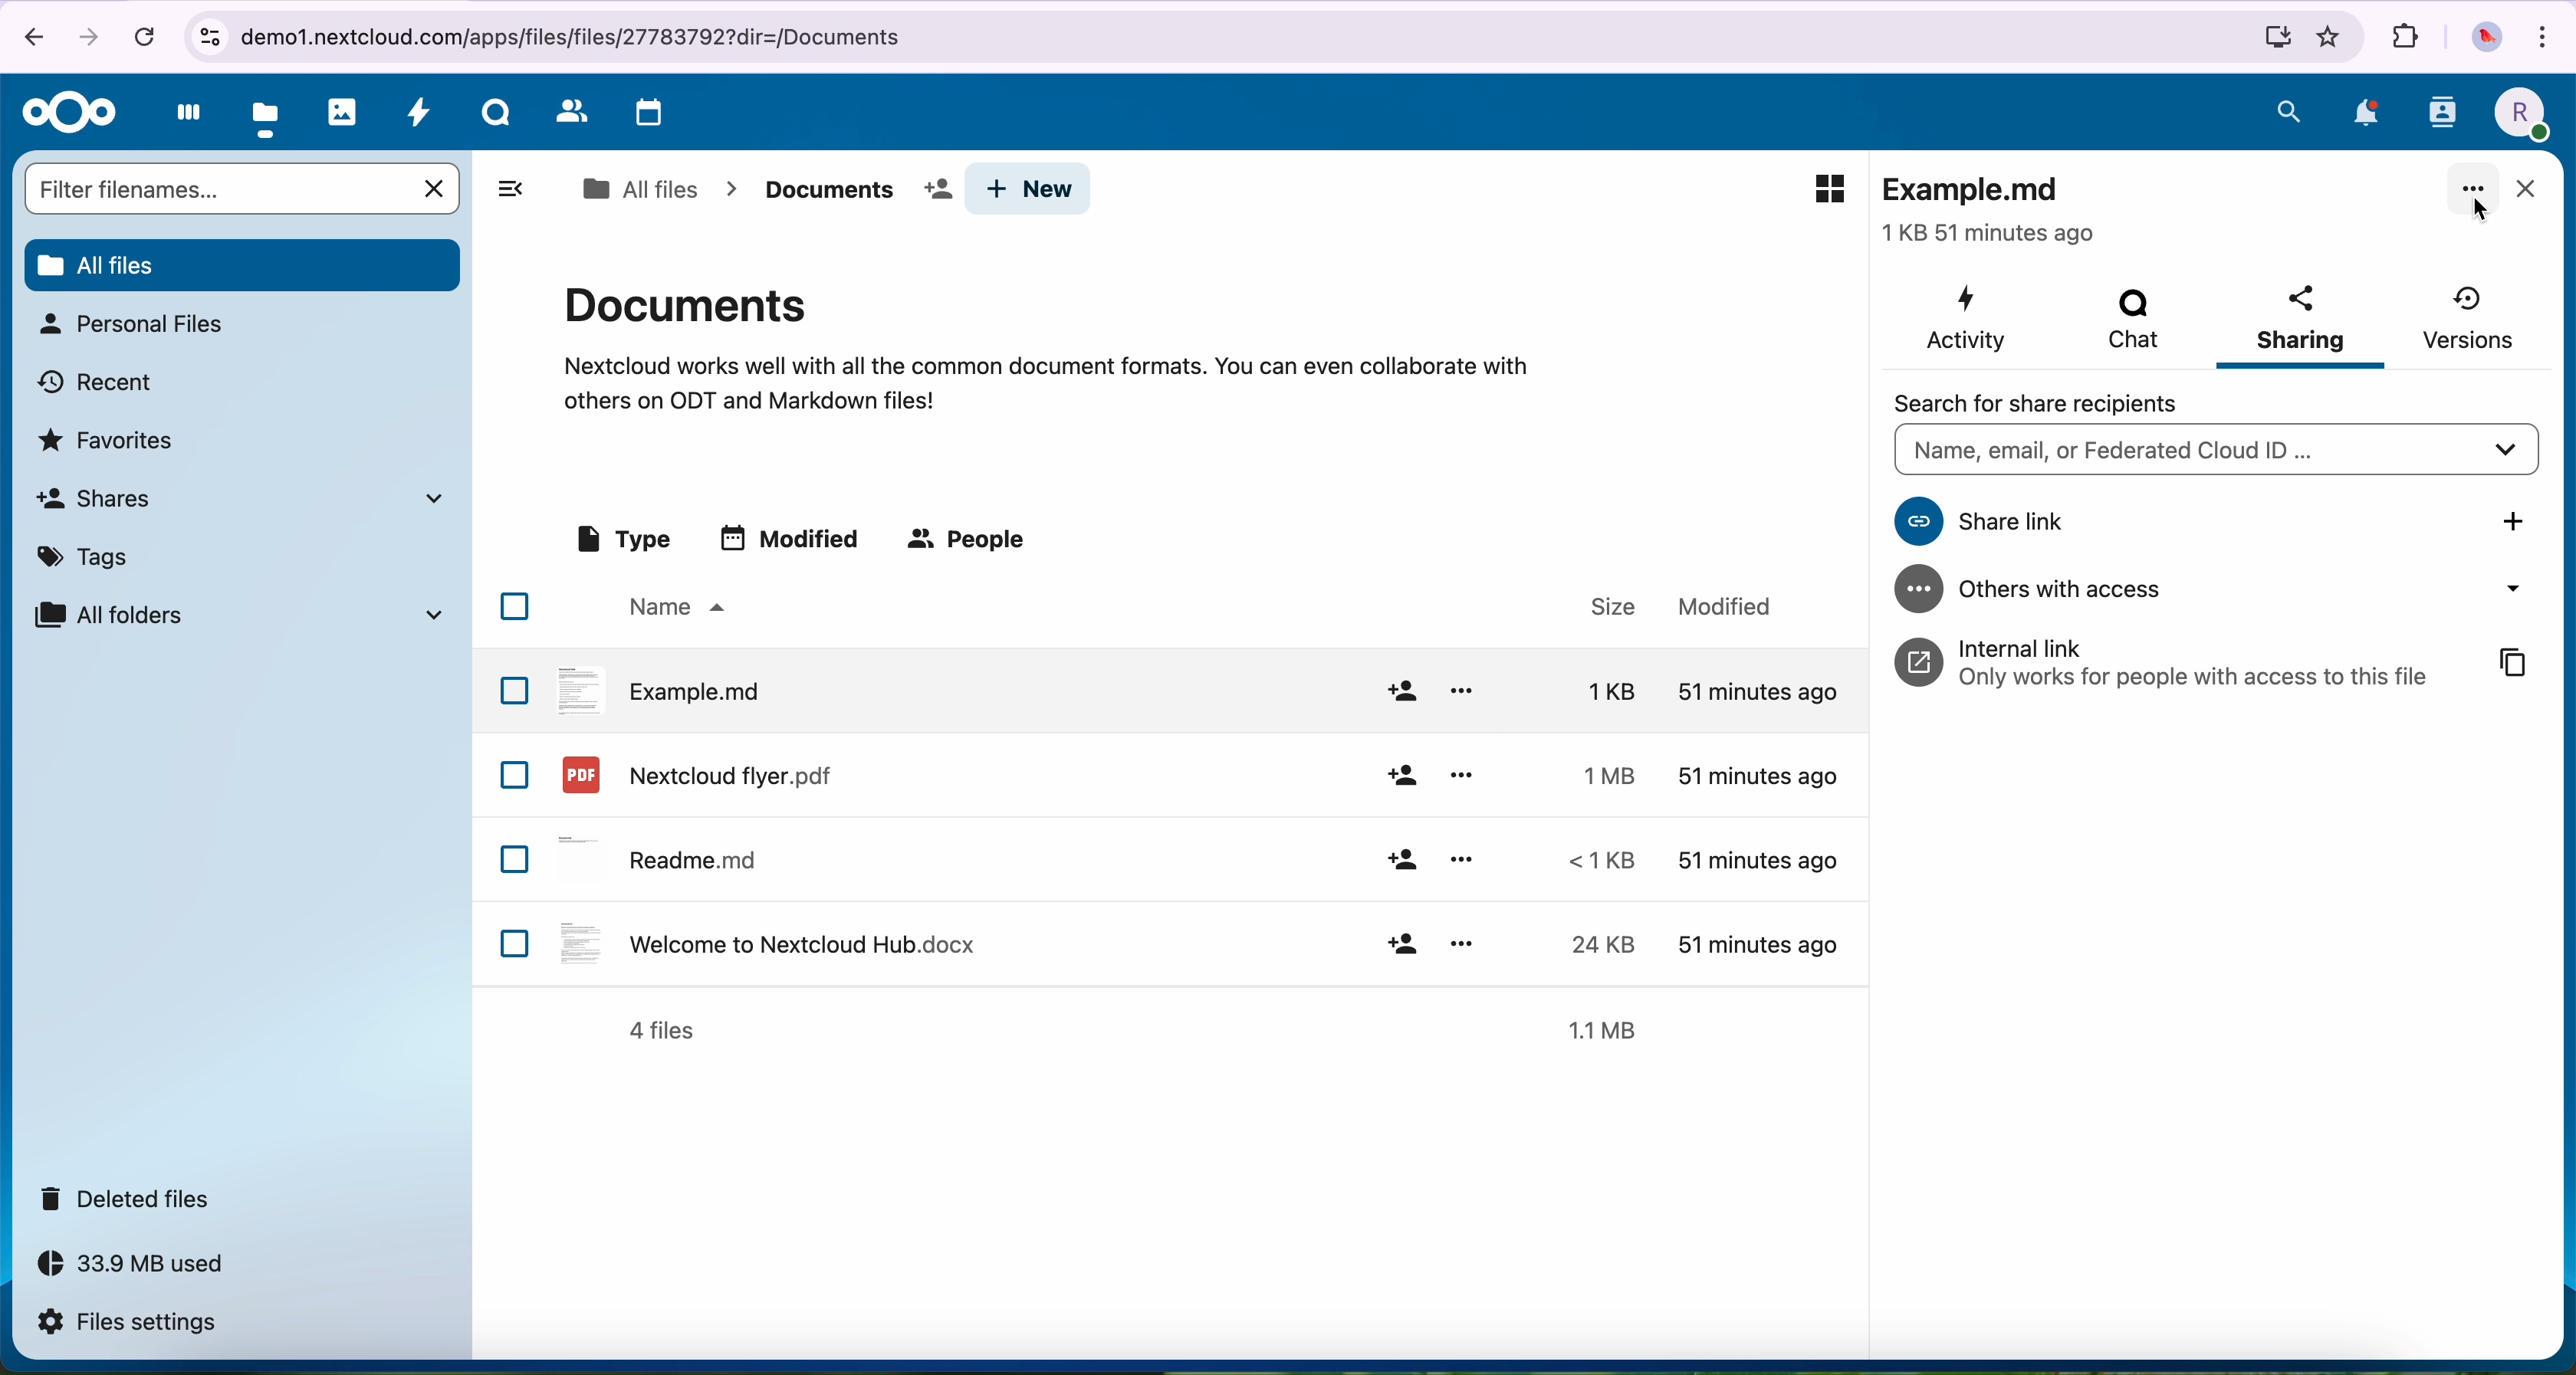 Image resolution: width=2576 pixels, height=1375 pixels. Describe the element at coordinates (2514, 520) in the screenshot. I see `add link` at that location.